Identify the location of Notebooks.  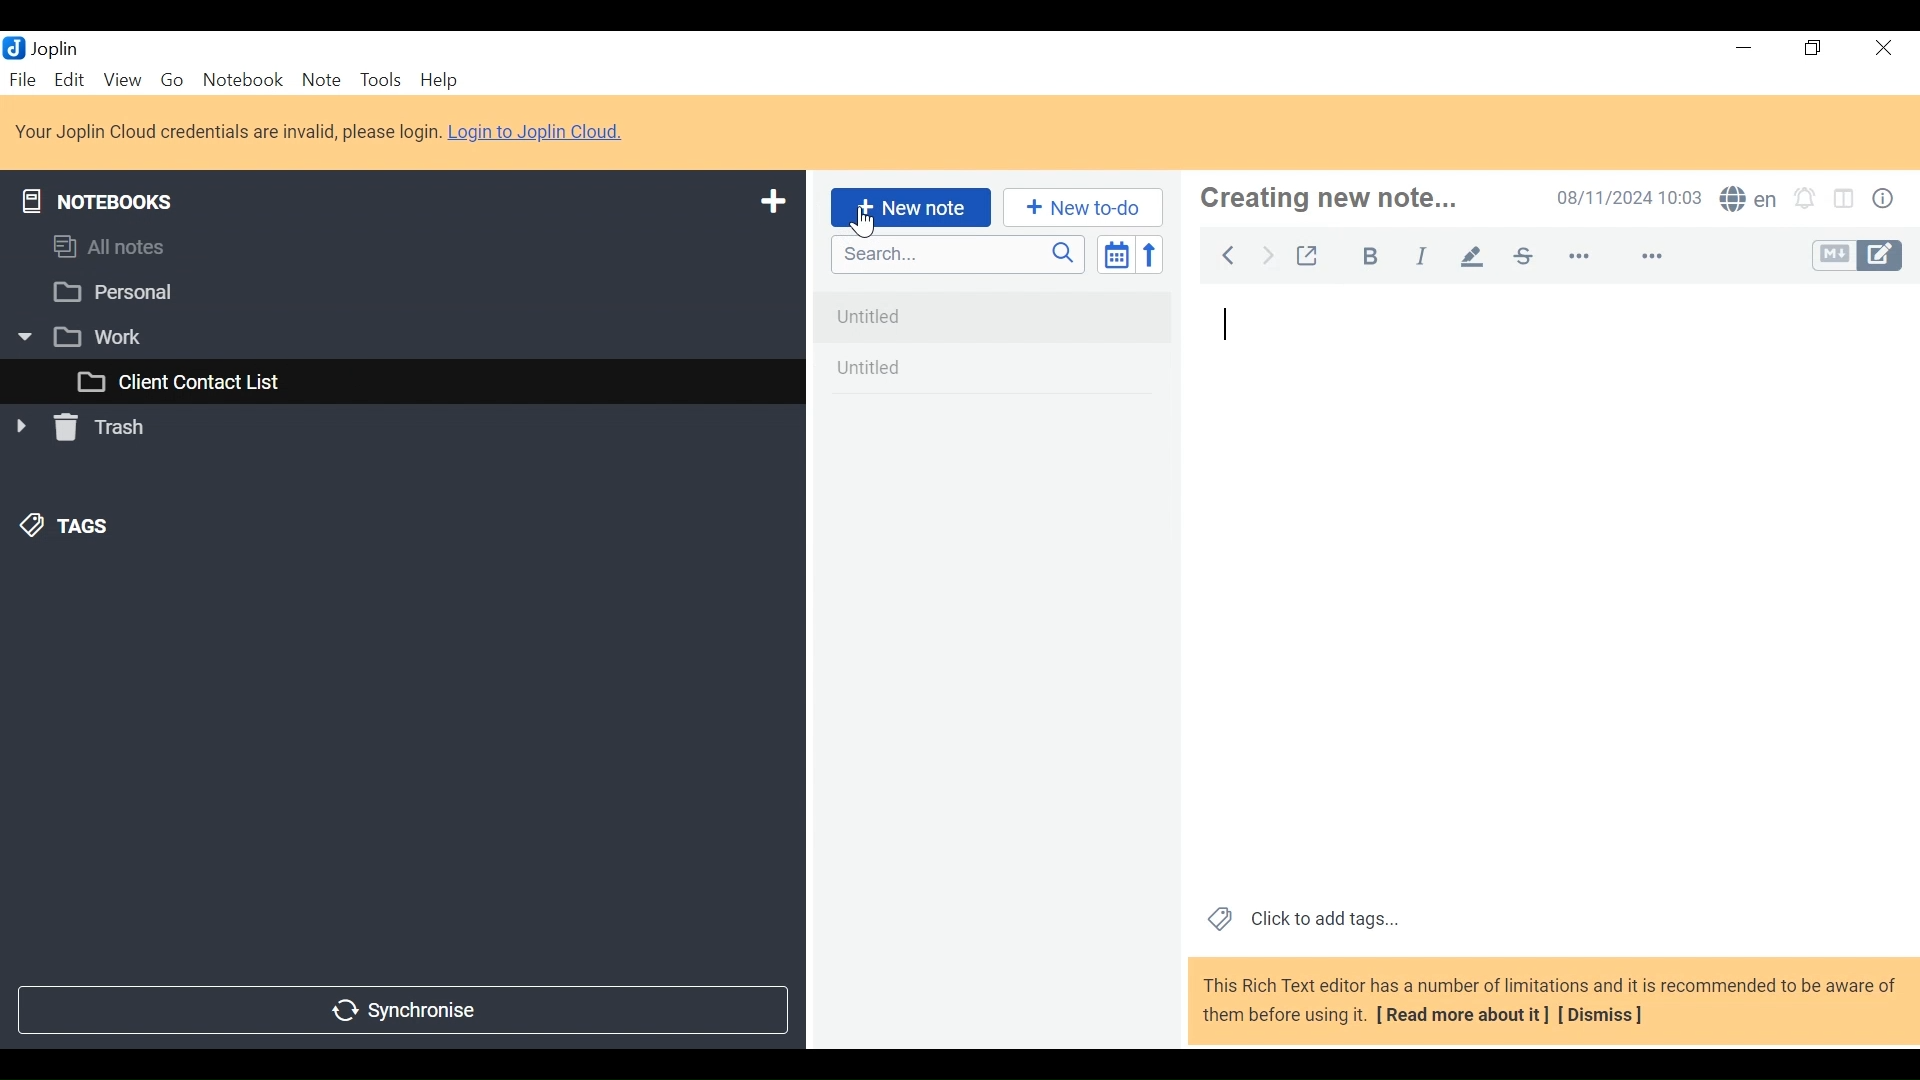
(103, 198).